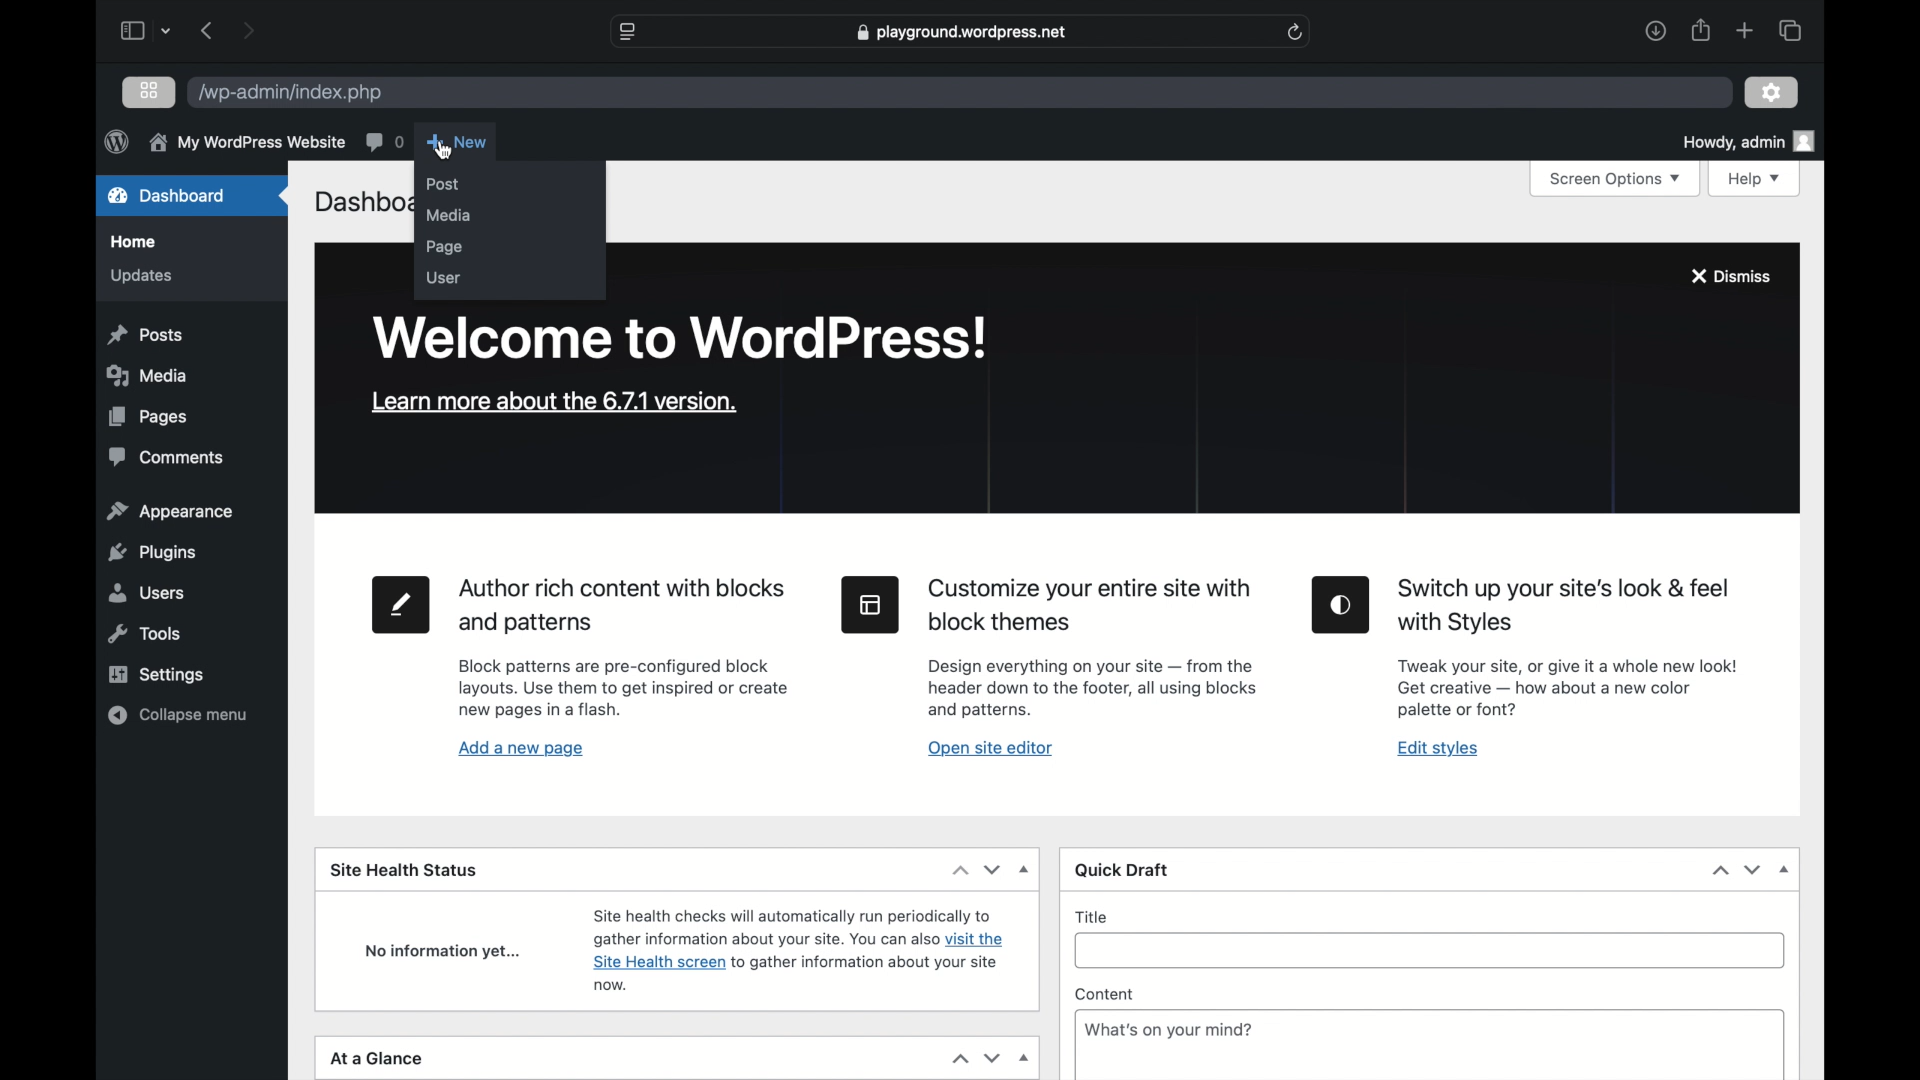 This screenshot has width=1920, height=1080. Describe the element at coordinates (1025, 1059) in the screenshot. I see `dropdown` at that location.